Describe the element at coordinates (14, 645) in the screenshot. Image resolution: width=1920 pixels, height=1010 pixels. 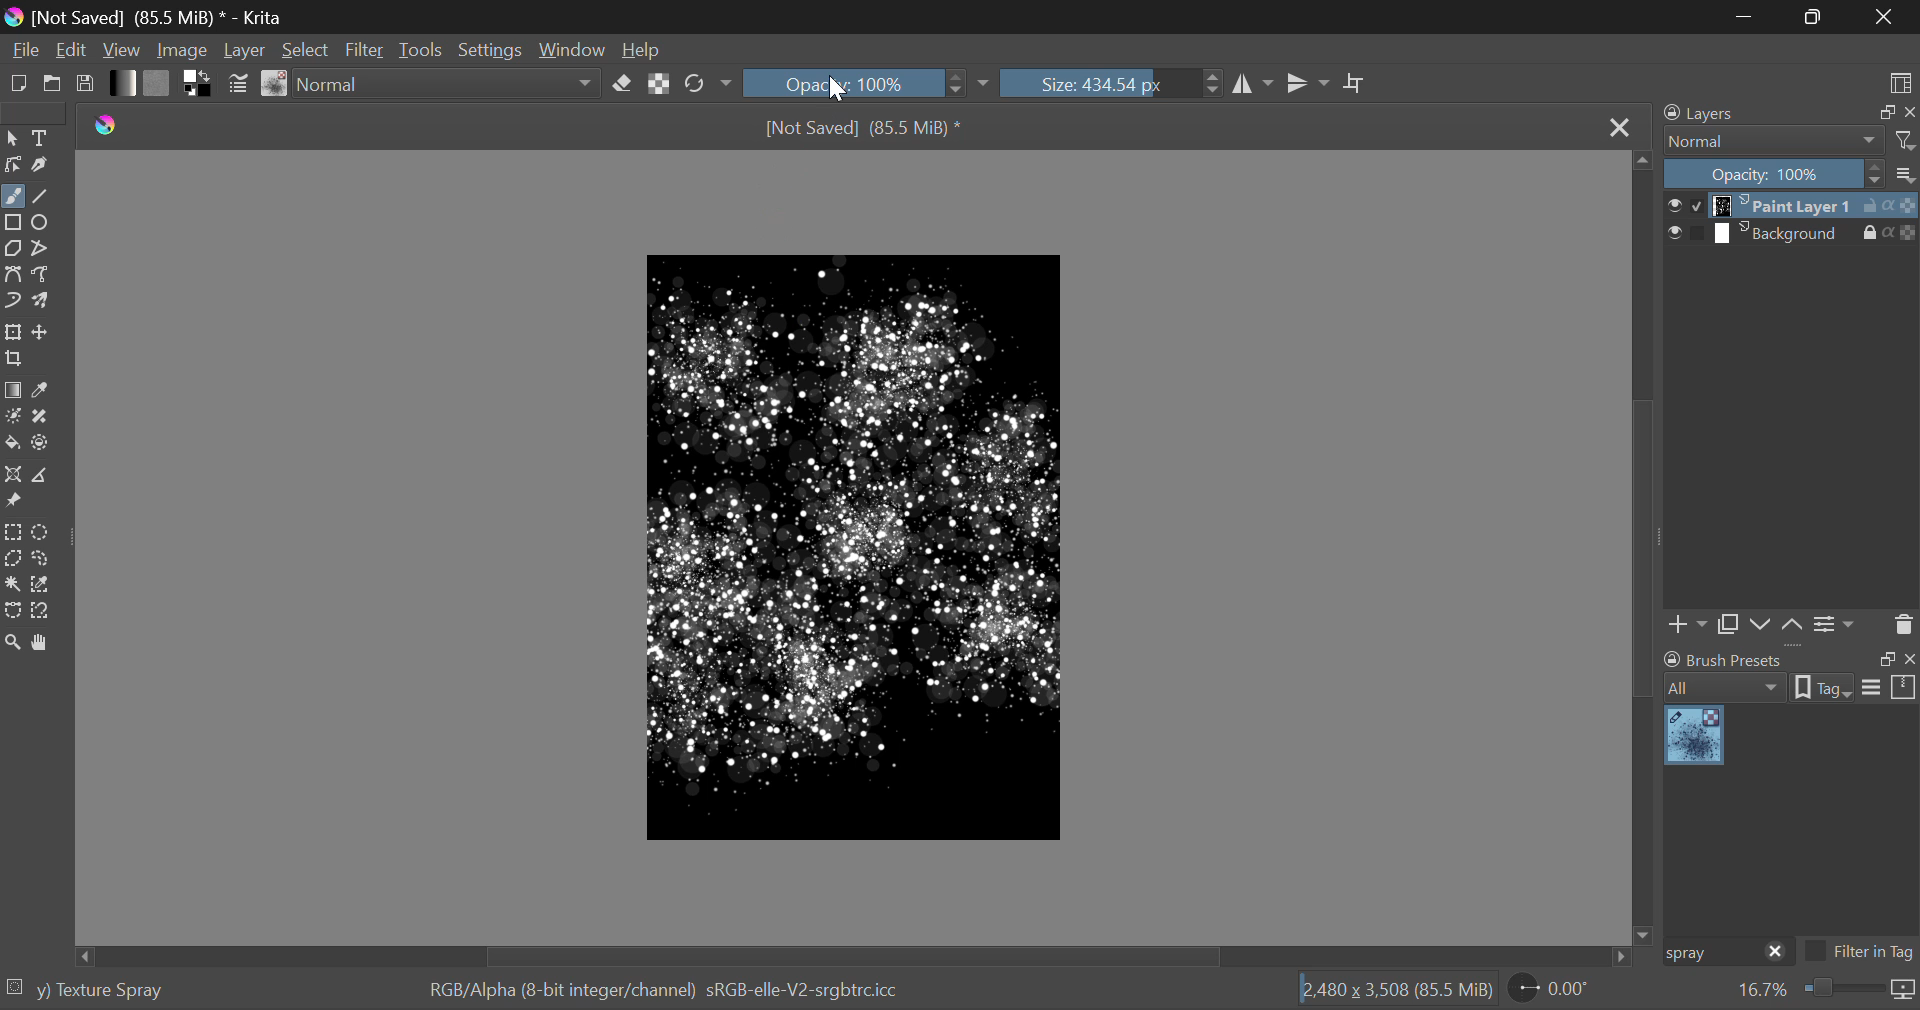
I see `Zoom` at that location.